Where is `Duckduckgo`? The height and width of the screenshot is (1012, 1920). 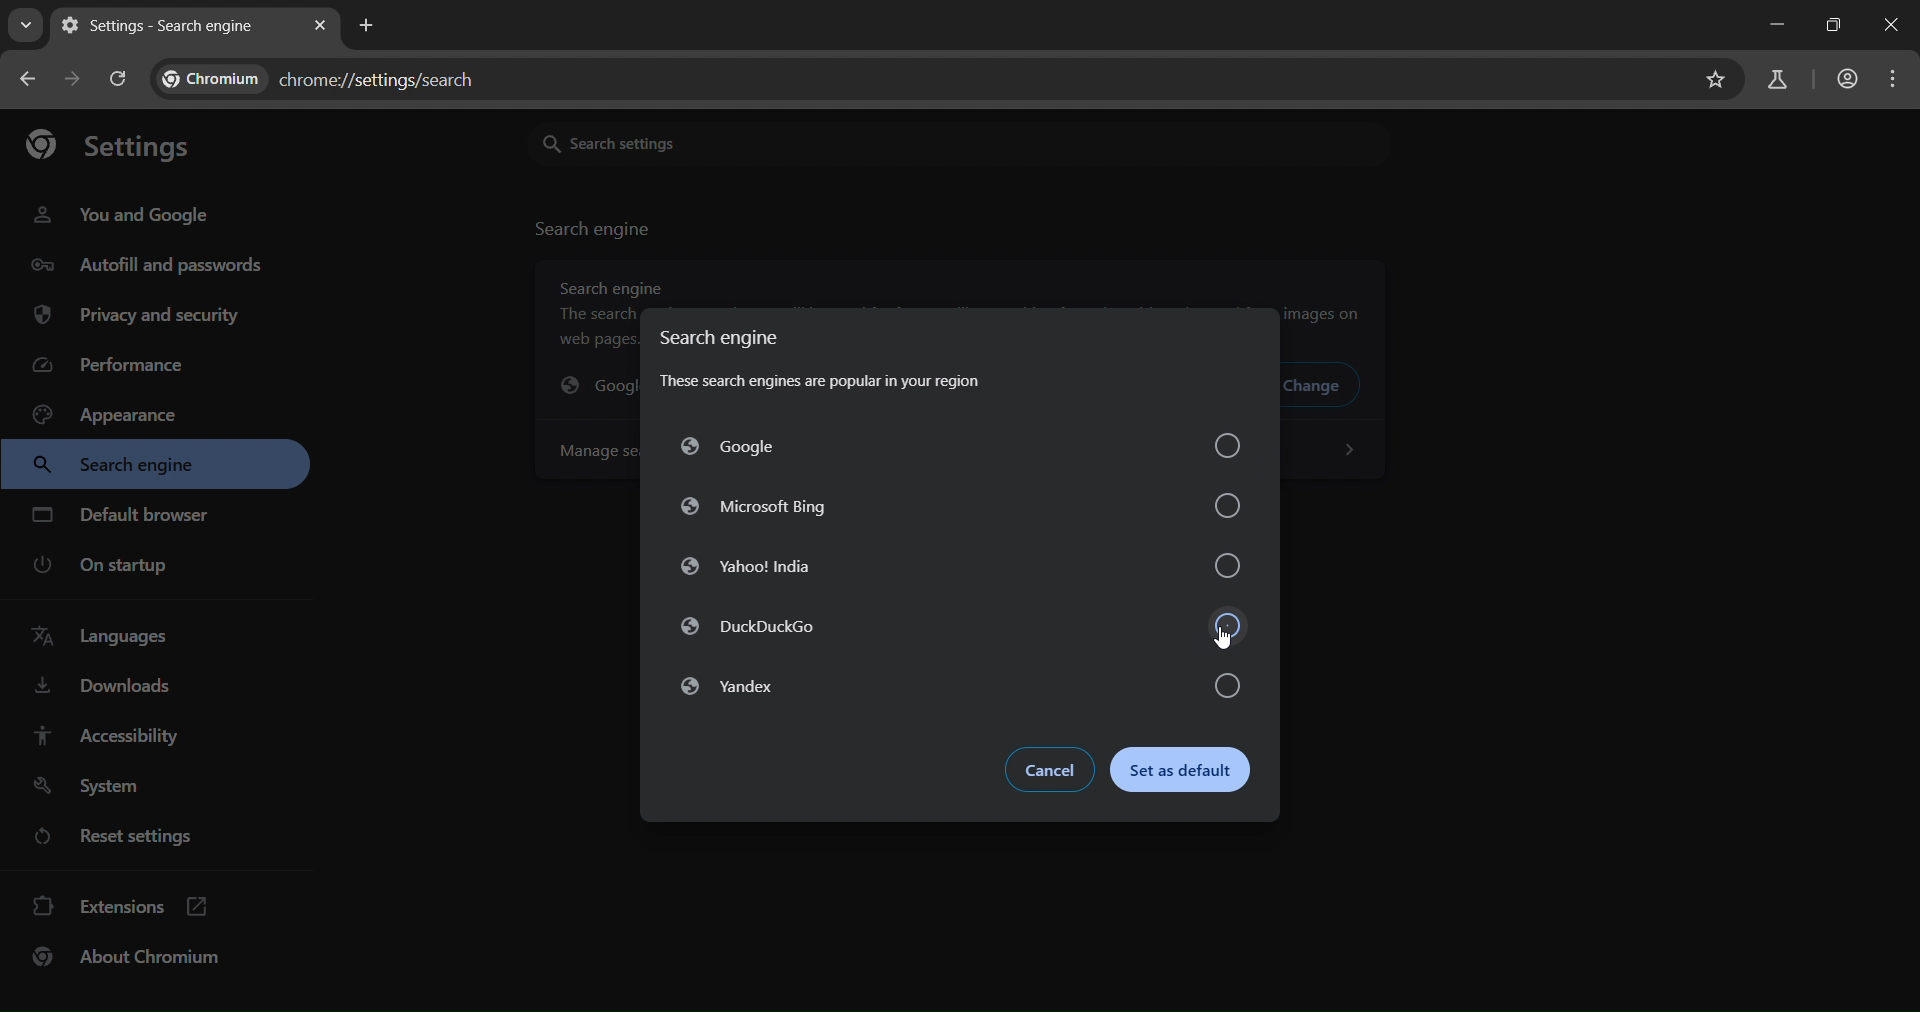 Duckduckgo is located at coordinates (954, 629).